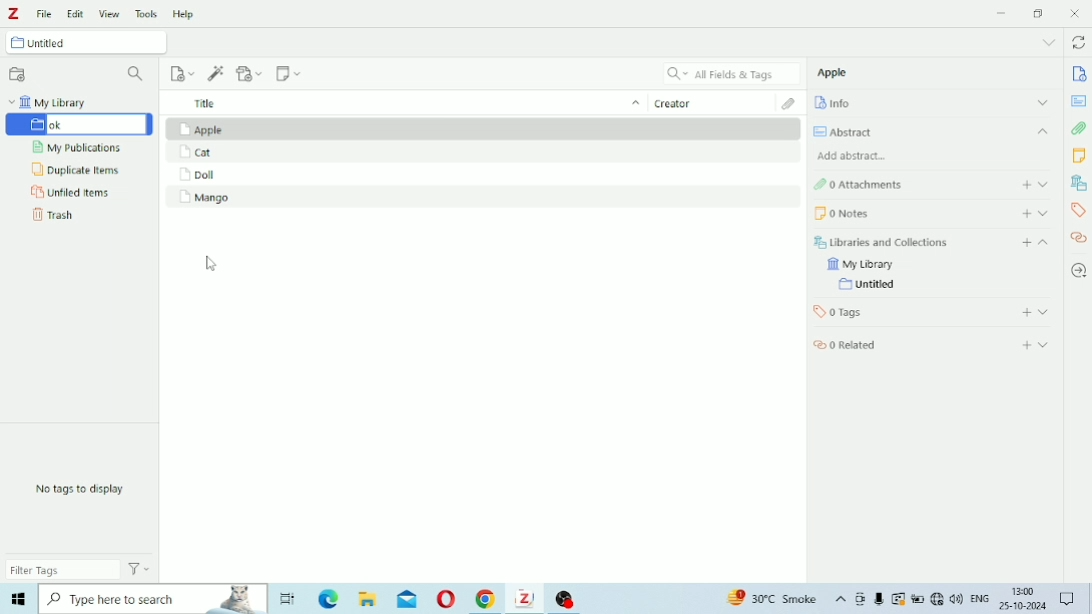  Describe the element at coordinates (216, 72) in the screenshot. I see `Add Item (s) by Identifier` at that location.